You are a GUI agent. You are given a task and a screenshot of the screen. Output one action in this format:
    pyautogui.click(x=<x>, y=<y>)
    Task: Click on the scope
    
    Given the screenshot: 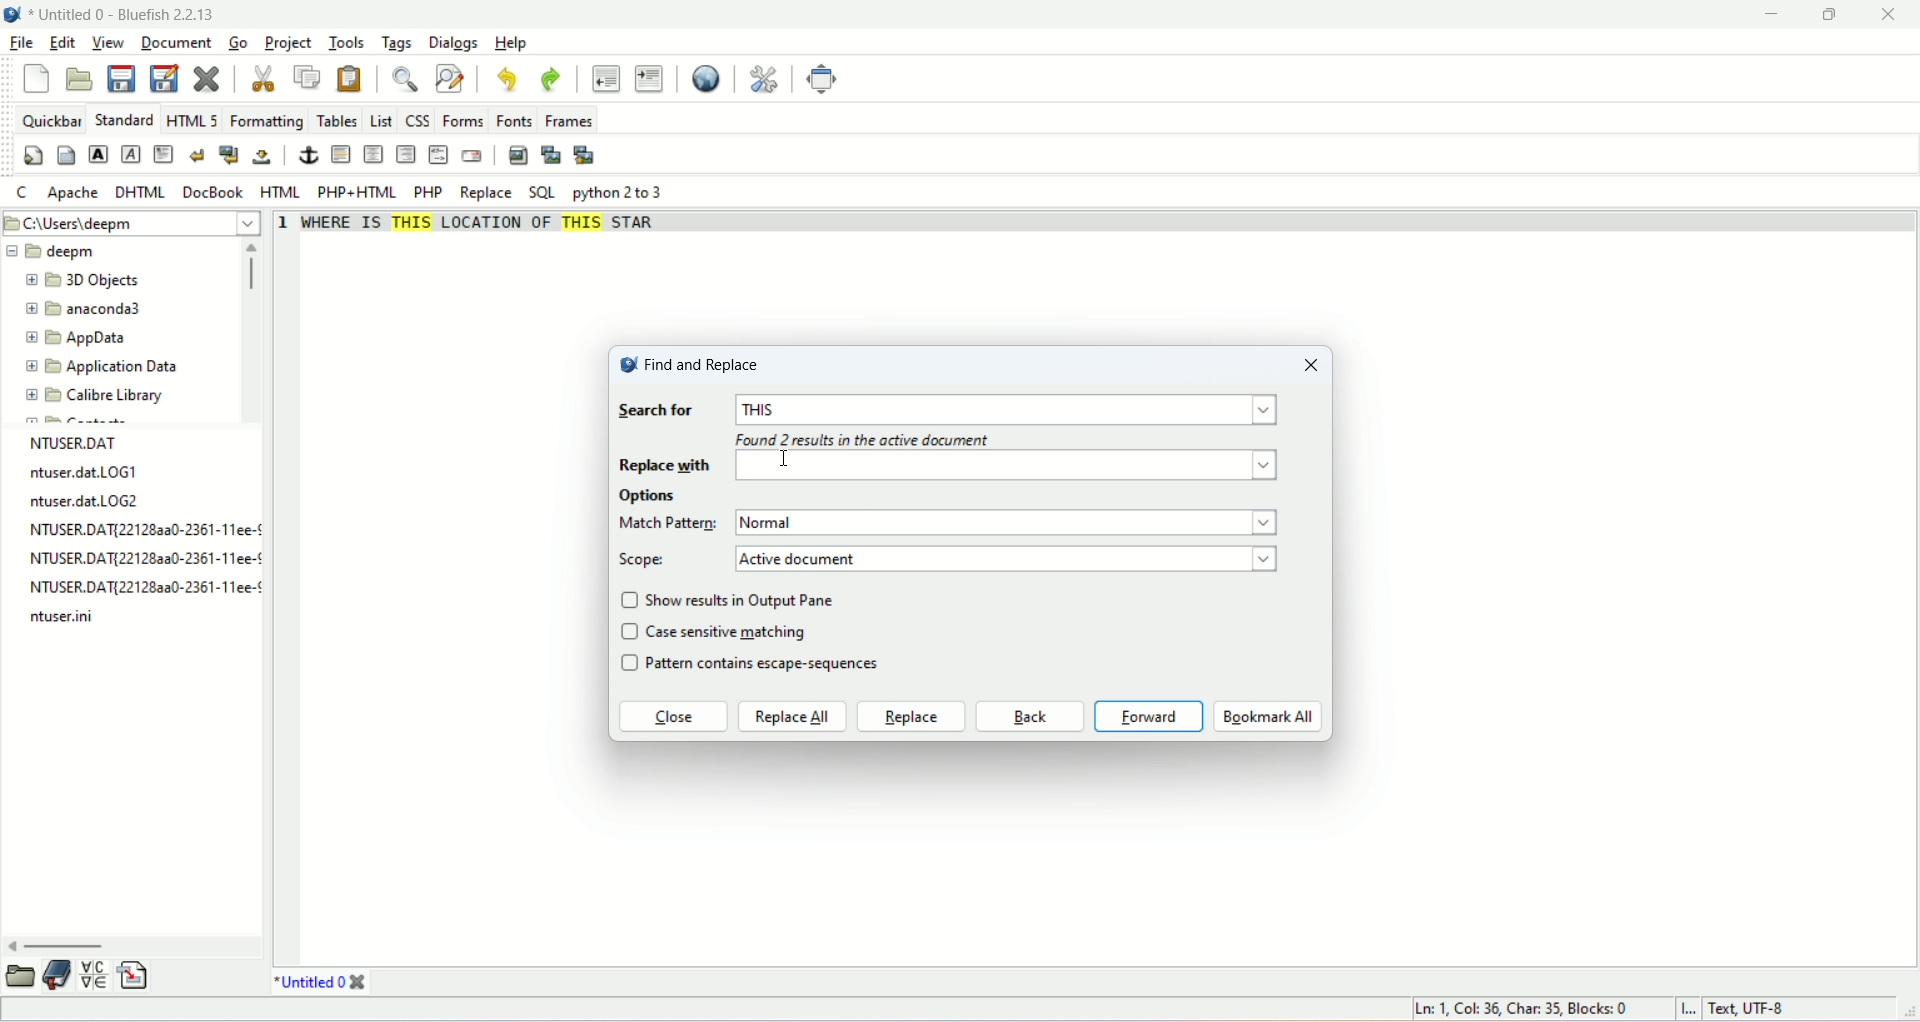 What is the action you would take?
    pyautogui.click(x=646, y=560)
    